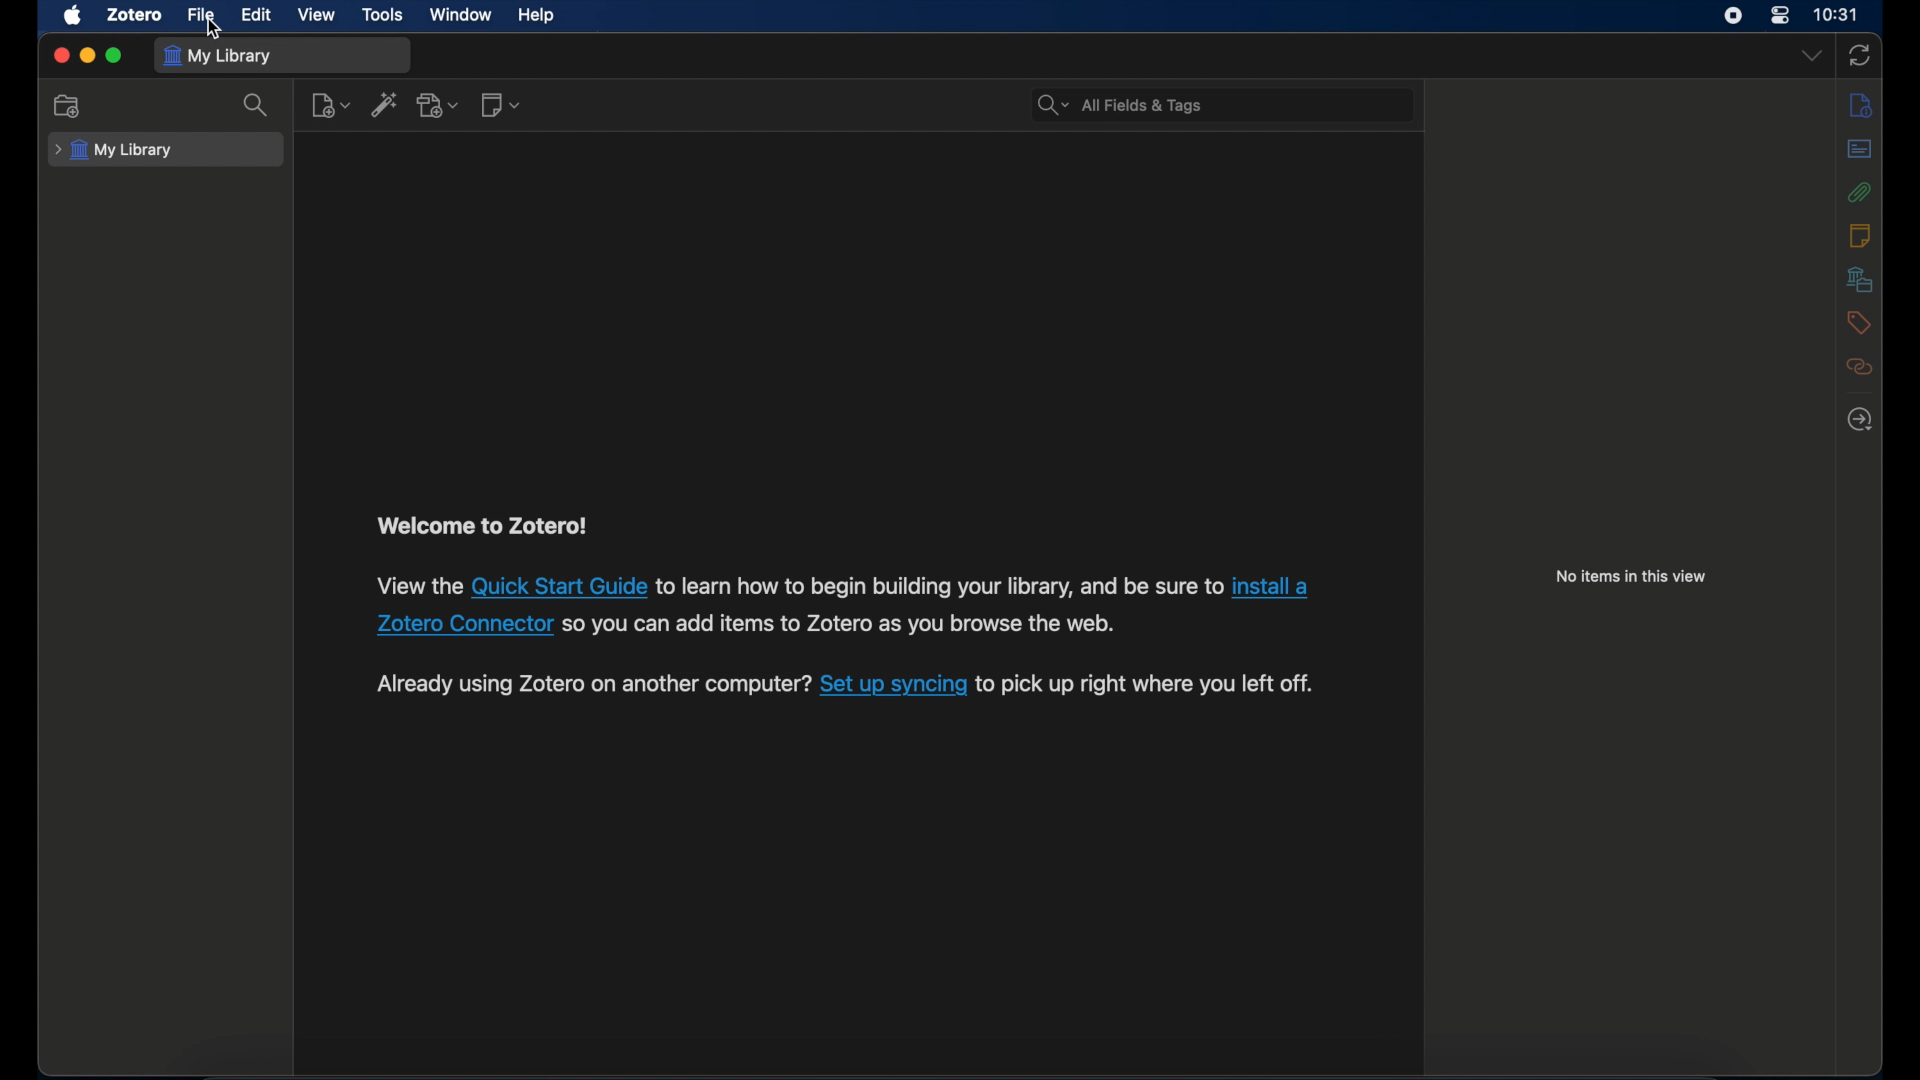 Image resolution: width=1920 pixels, height=1080 pixels. I want to click on my library, so click(114, 150).